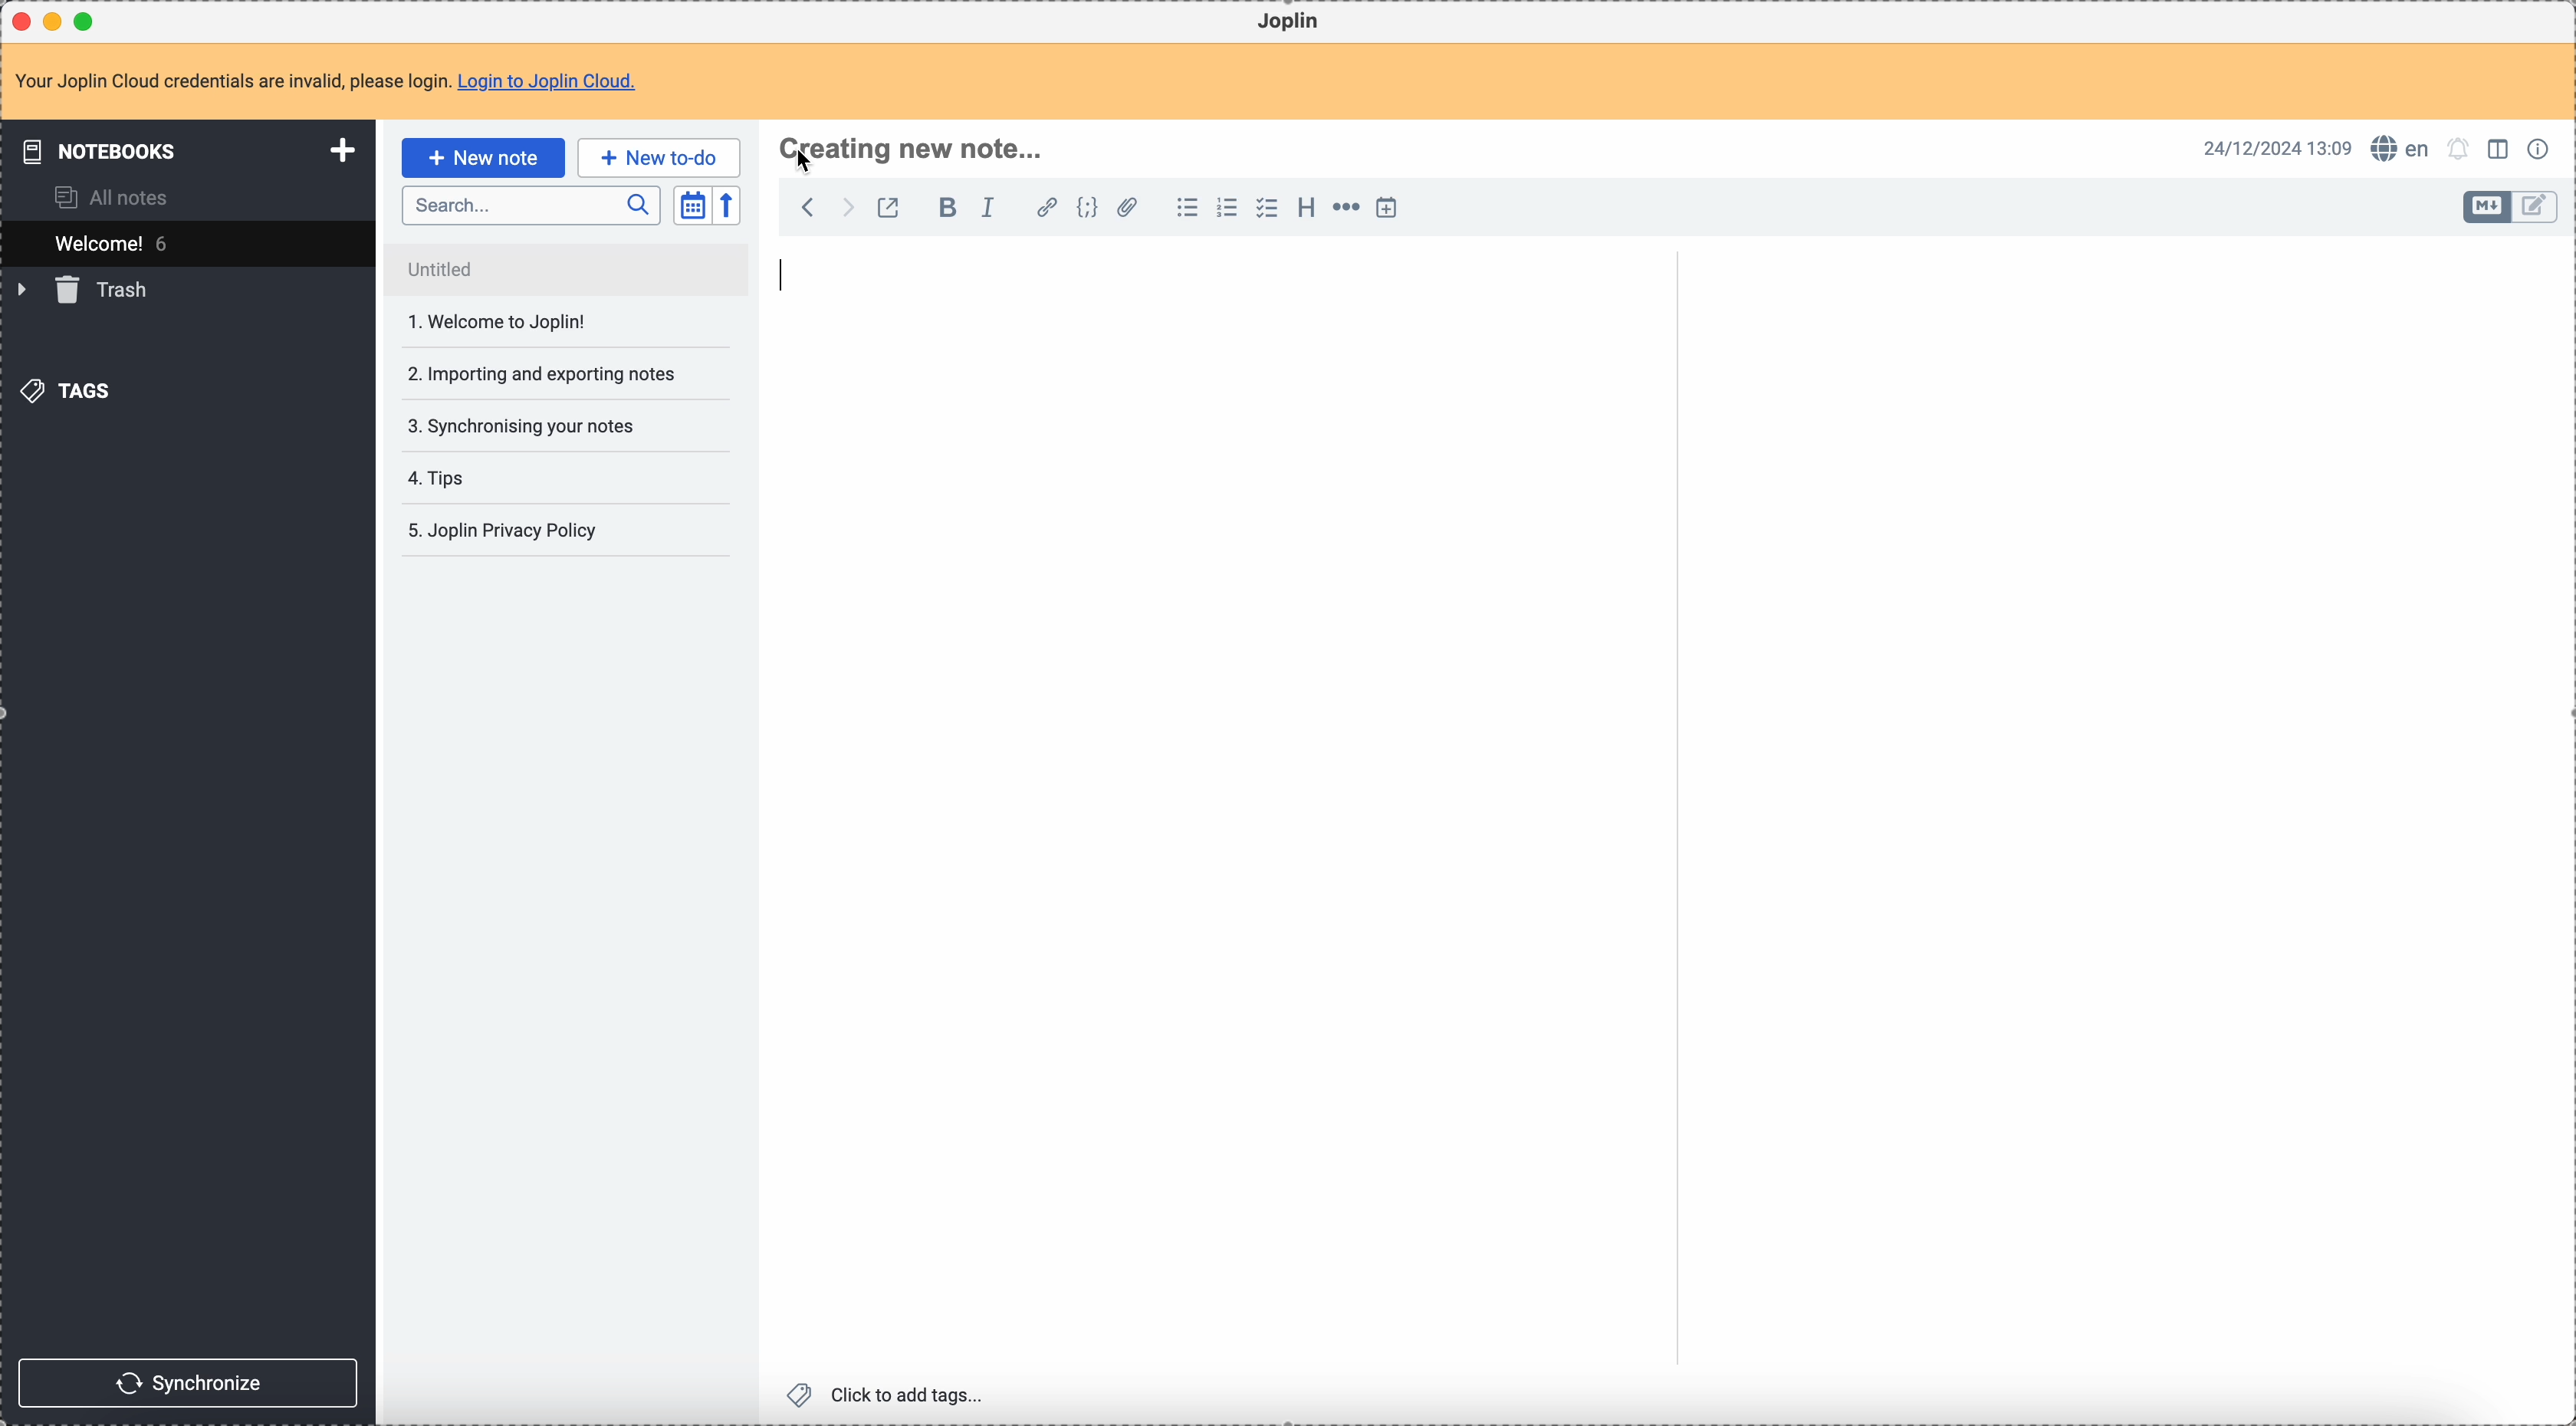  What do you see at coordinates (538, 378) in the screenshot?
I see `importing and exporting your notes` at bounding box center [538, 378].